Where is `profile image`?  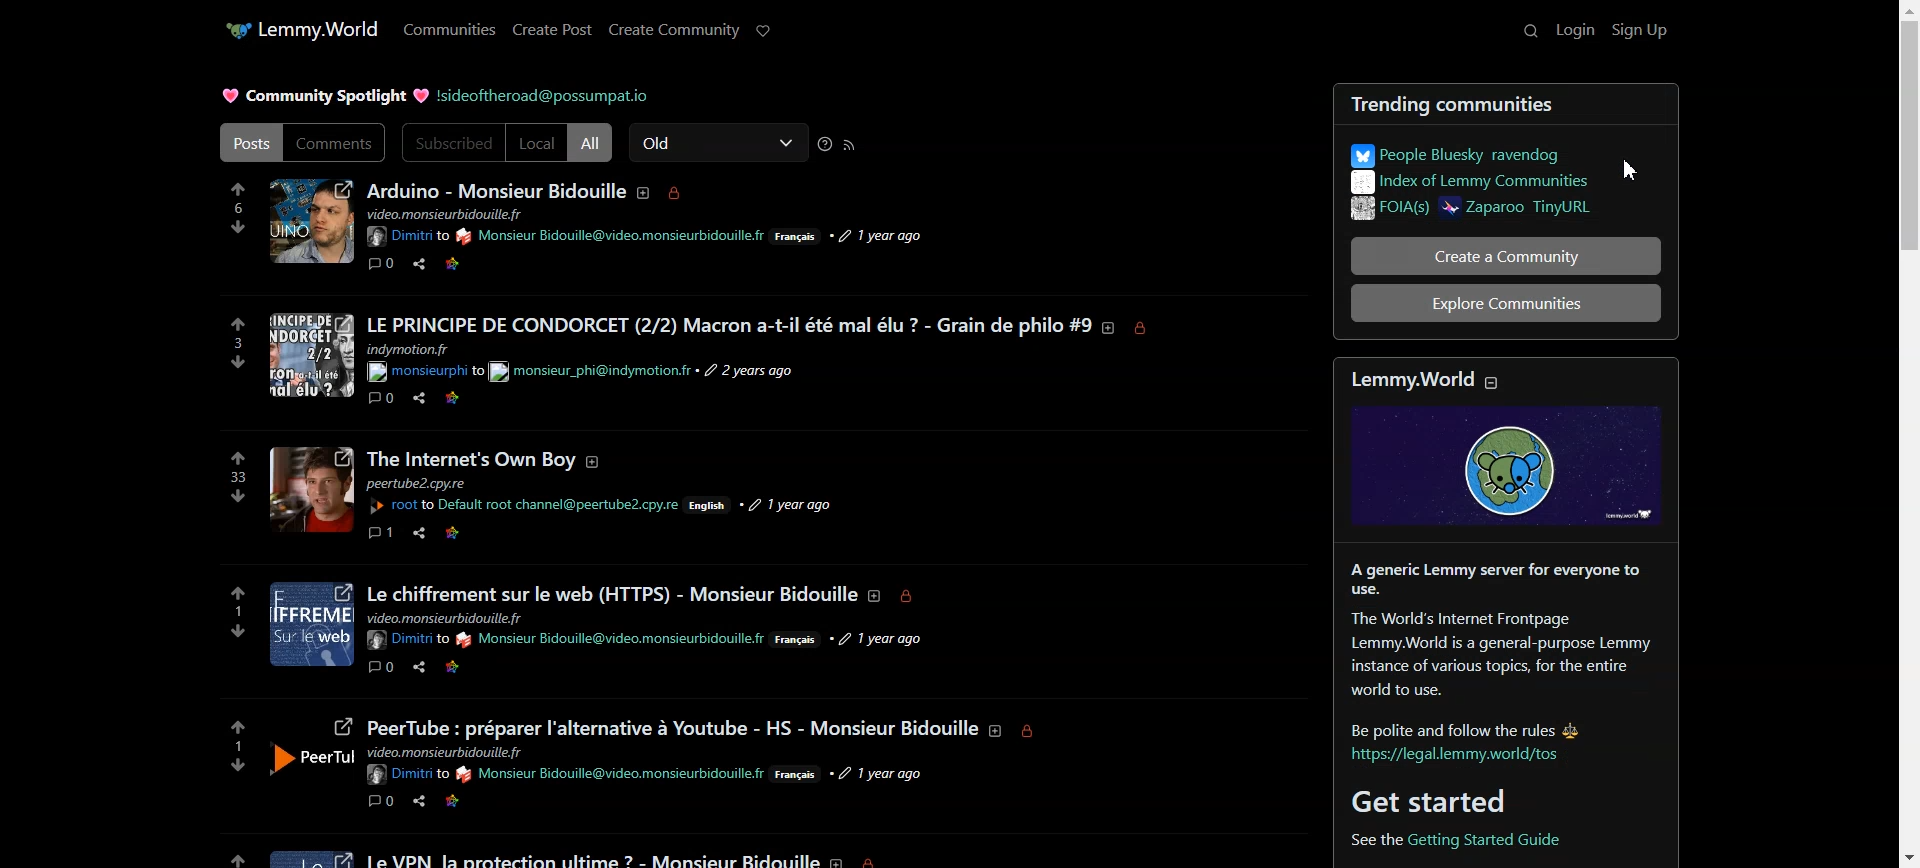
profile image is located at coordinates (311, 754).